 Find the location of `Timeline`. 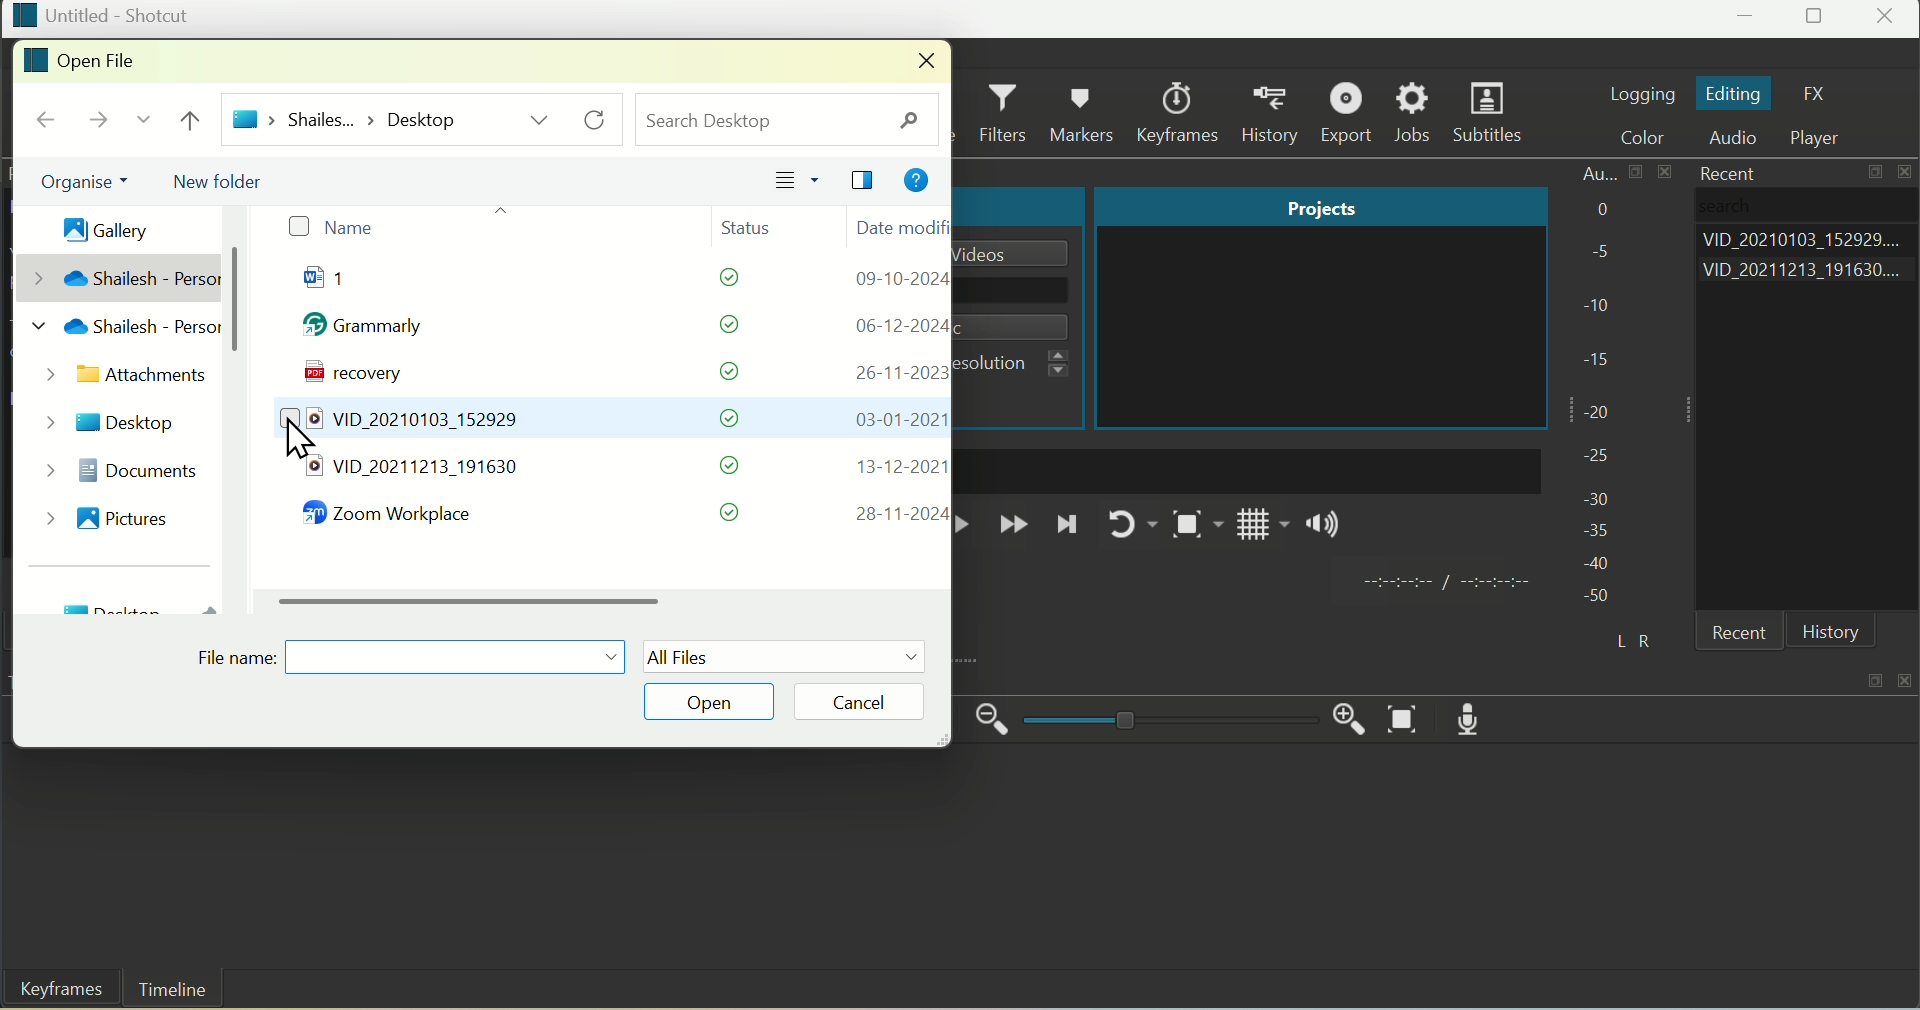

Timeline is located at coordinates (173, 990).